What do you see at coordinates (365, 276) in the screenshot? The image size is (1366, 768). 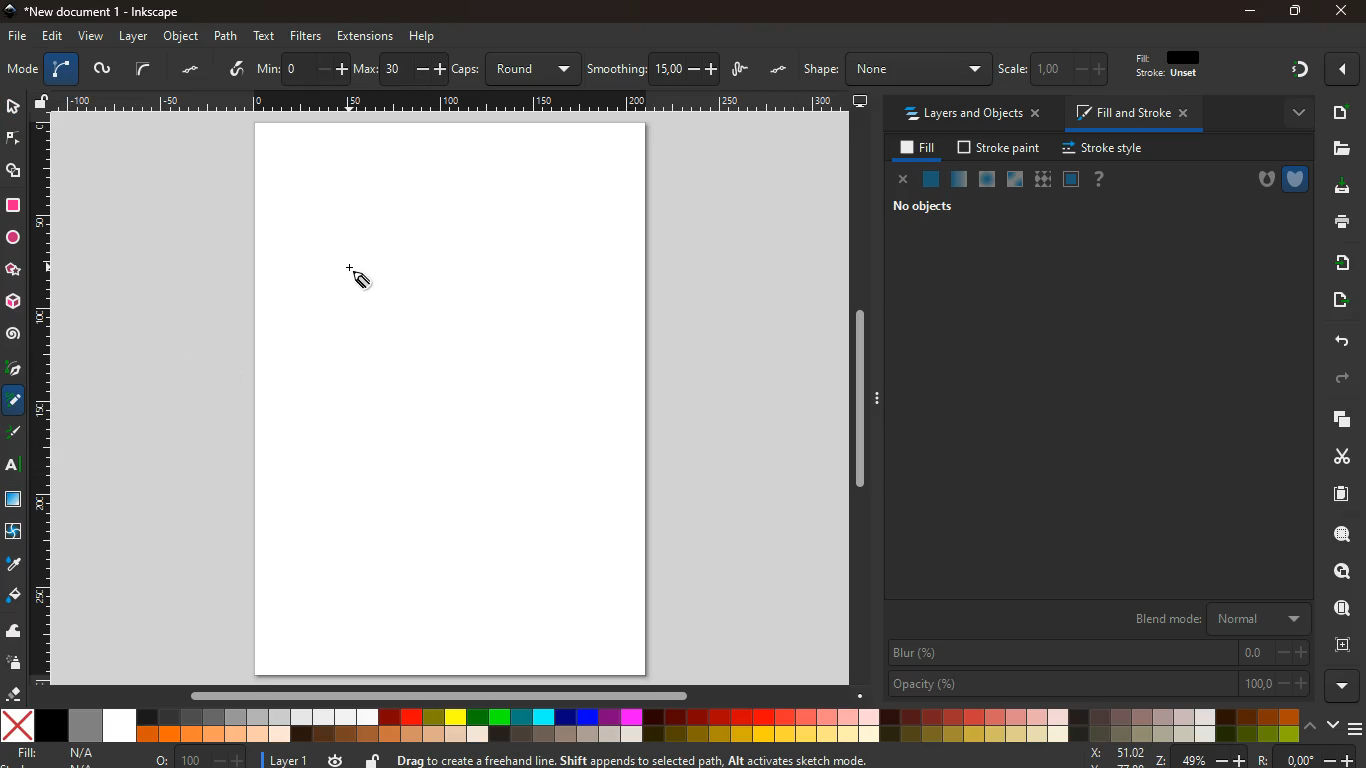 I see `draw` at bounding box center [365, 276].